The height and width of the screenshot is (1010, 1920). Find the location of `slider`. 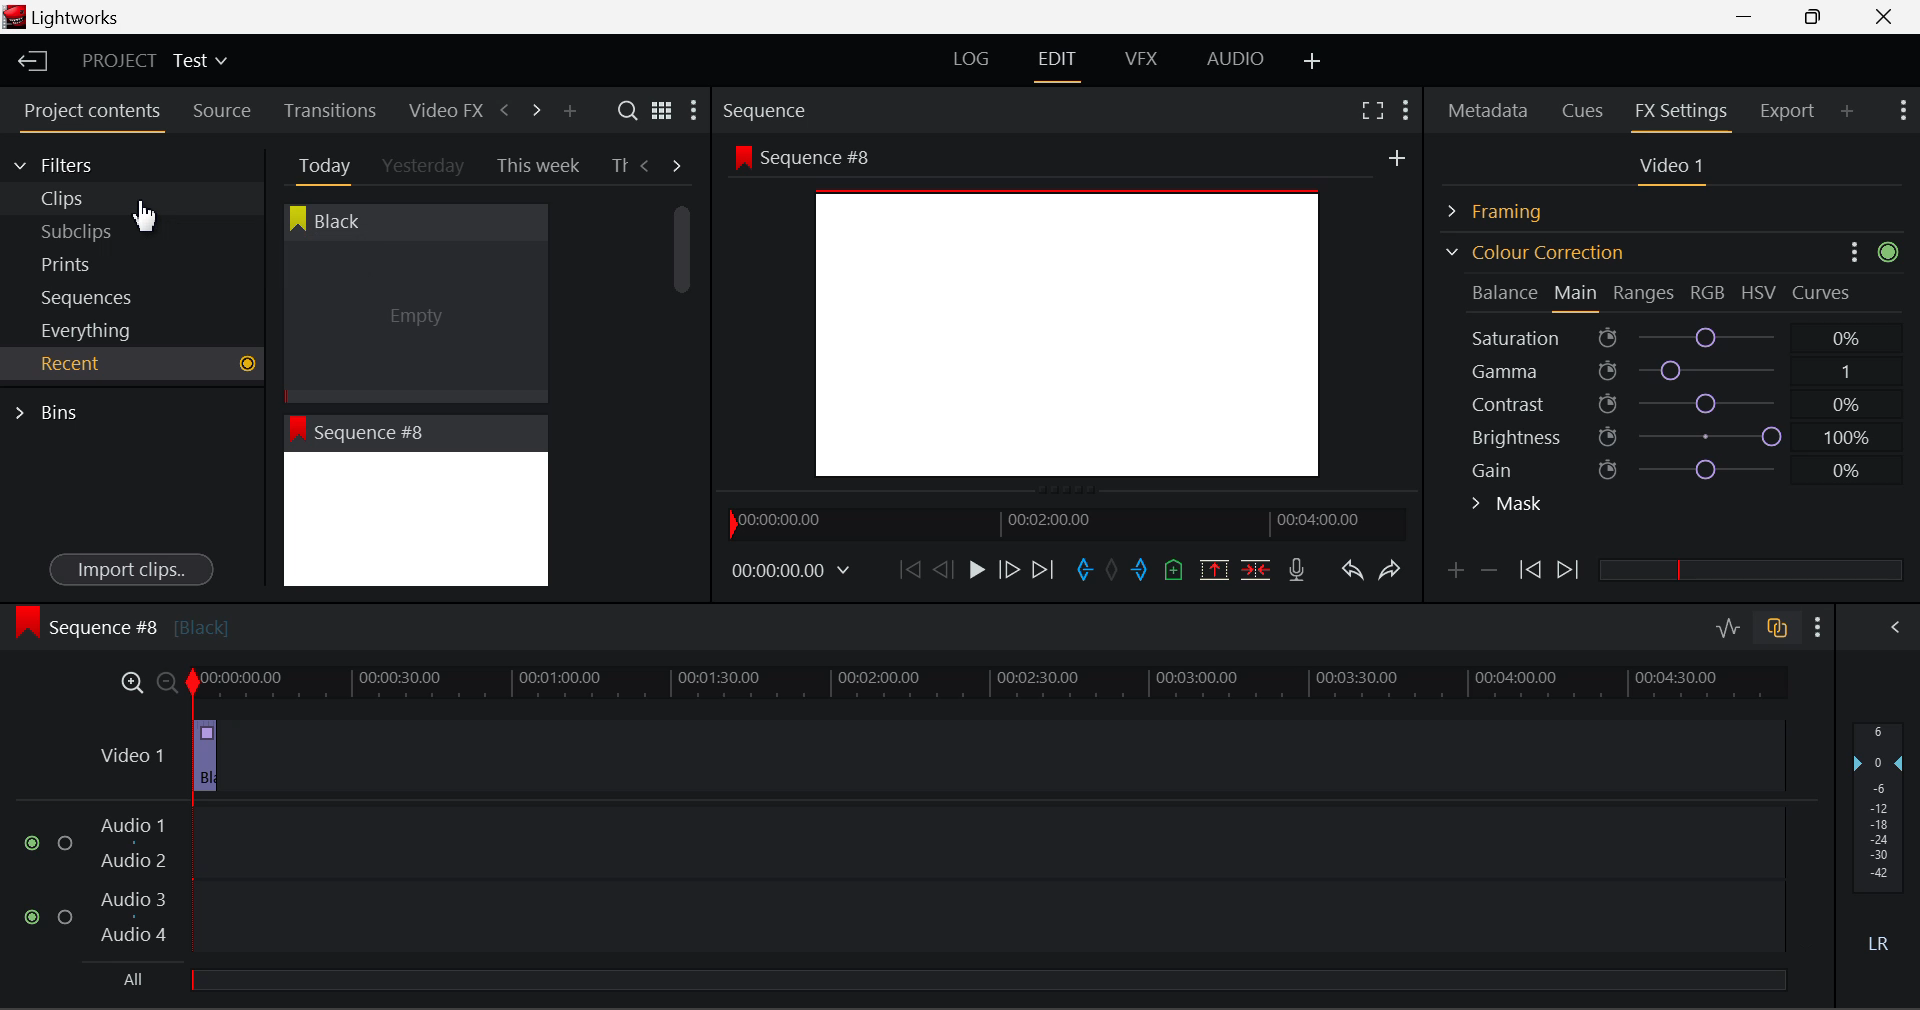

slider is located at coordinates (987, 979).